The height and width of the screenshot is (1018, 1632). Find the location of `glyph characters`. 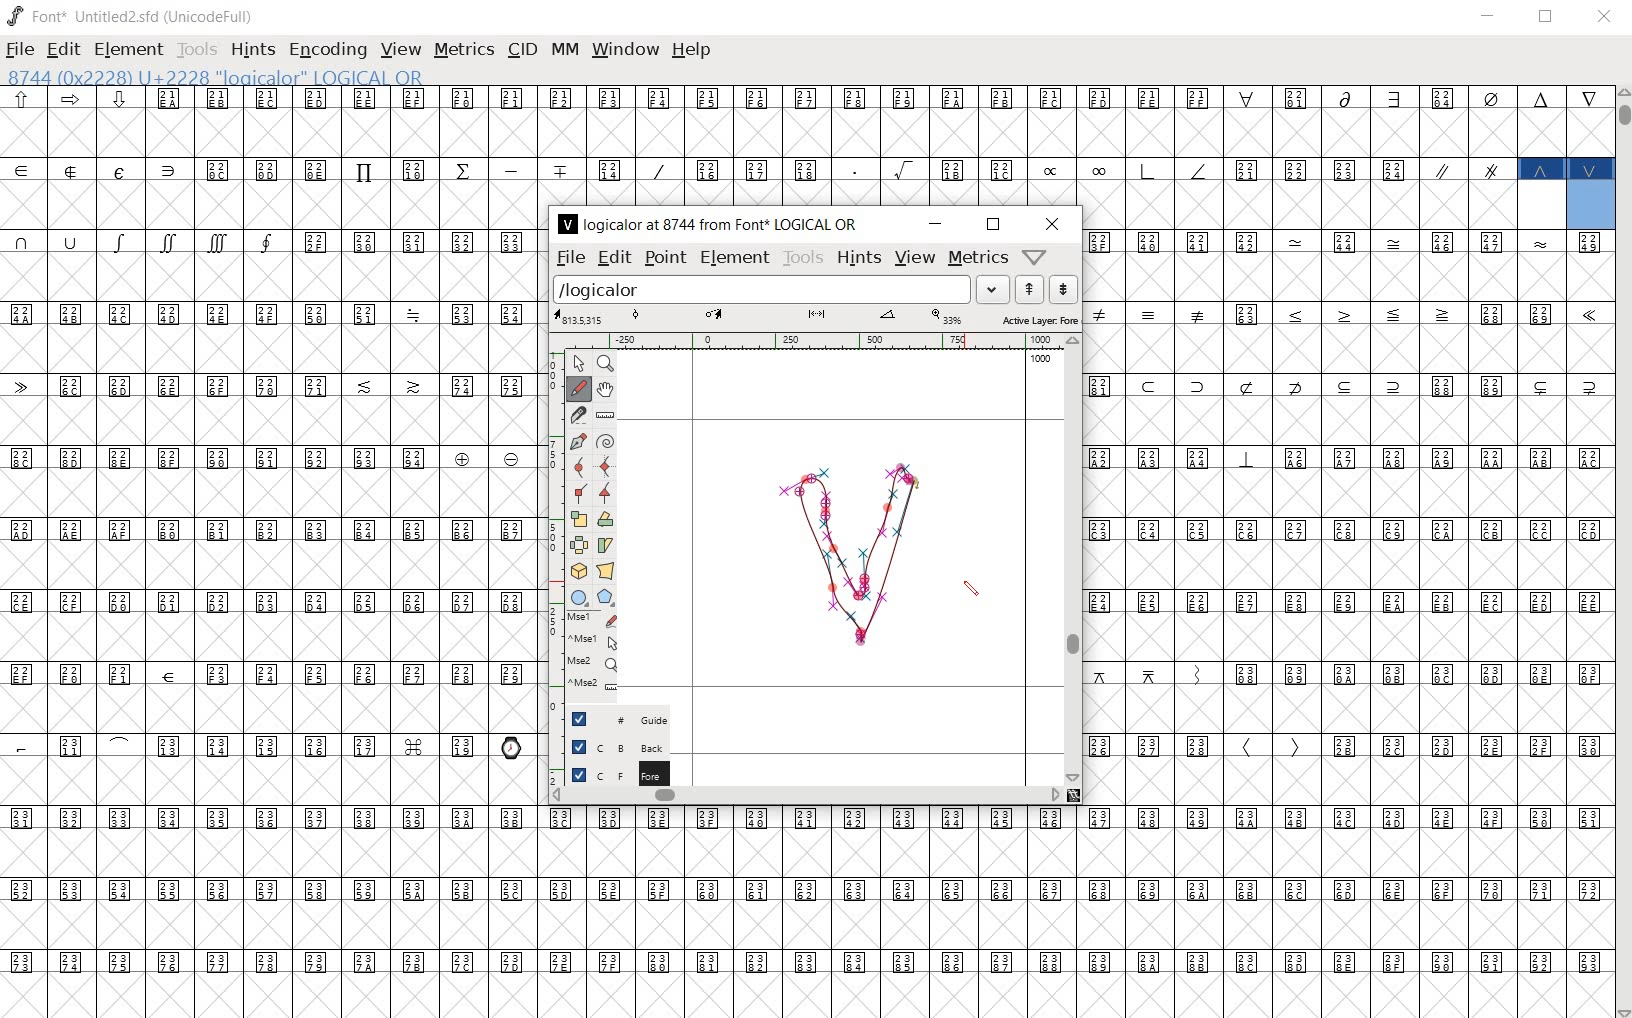

glyph characters is located at coordinates (1050, 145).